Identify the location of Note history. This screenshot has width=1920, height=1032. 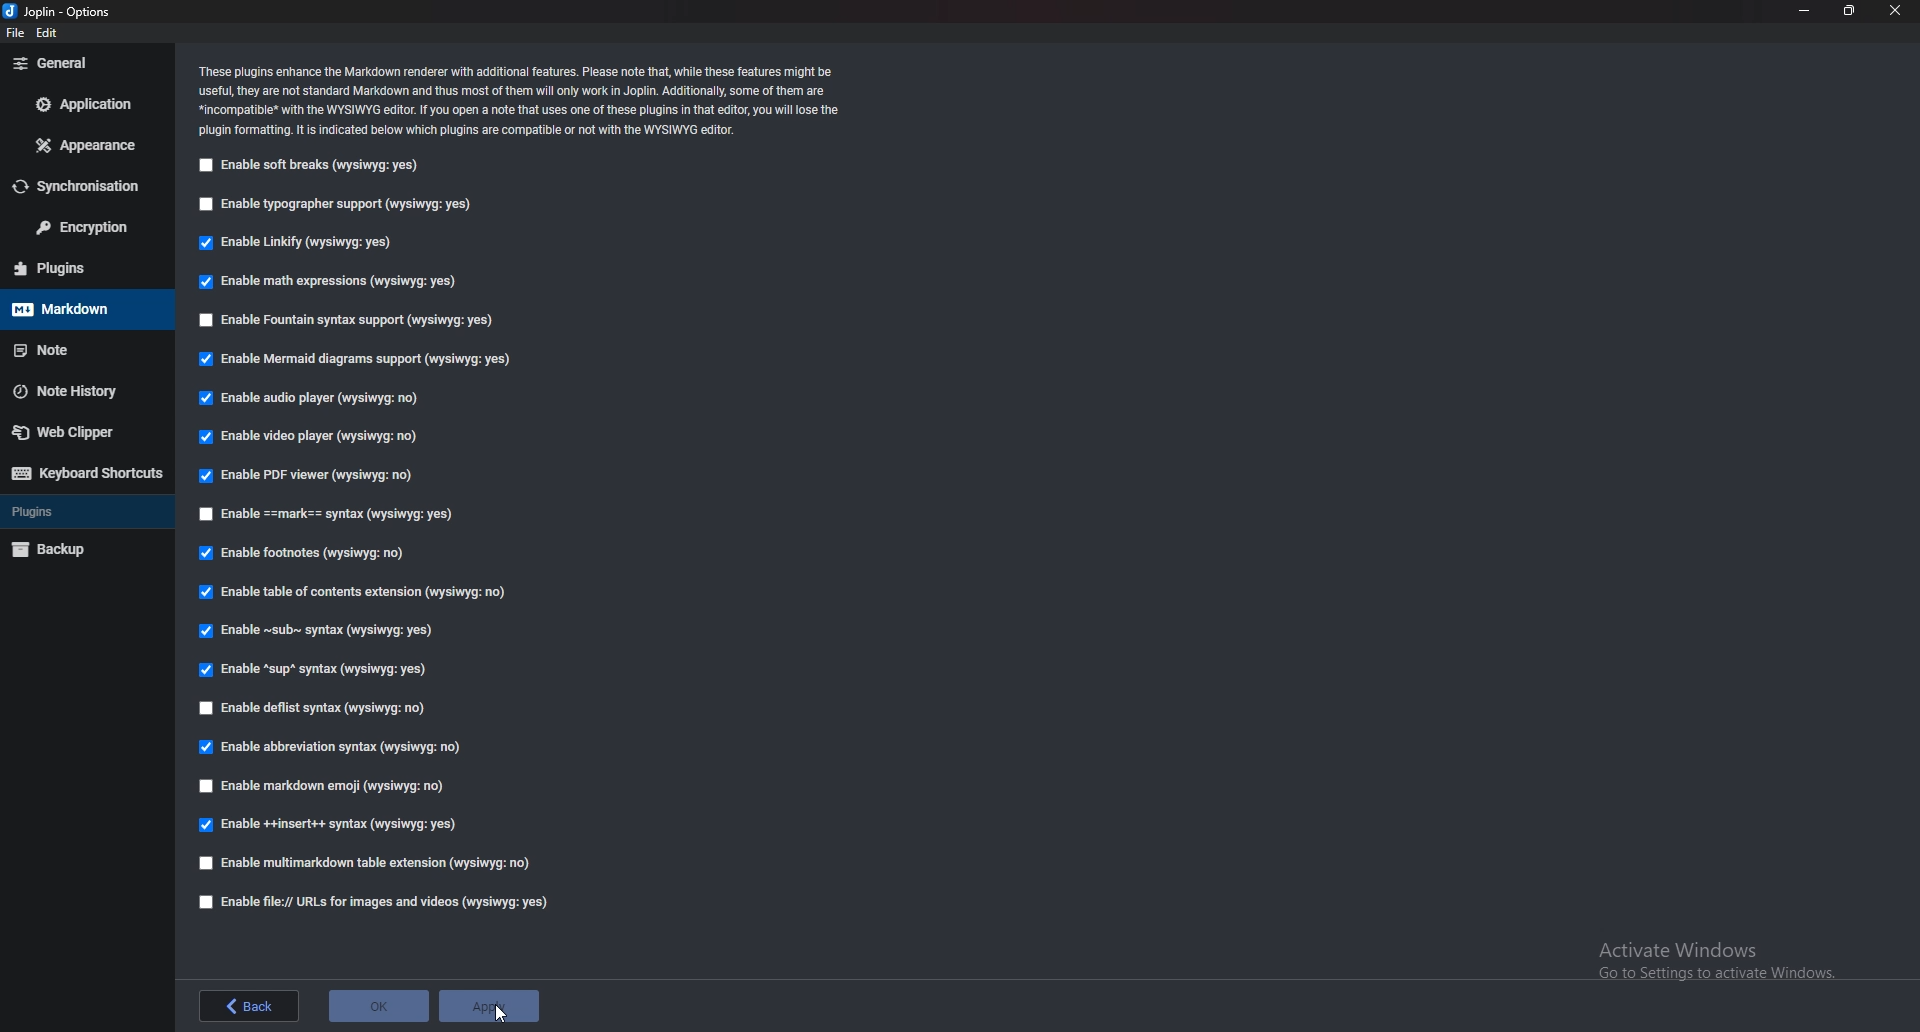
(84, 391).